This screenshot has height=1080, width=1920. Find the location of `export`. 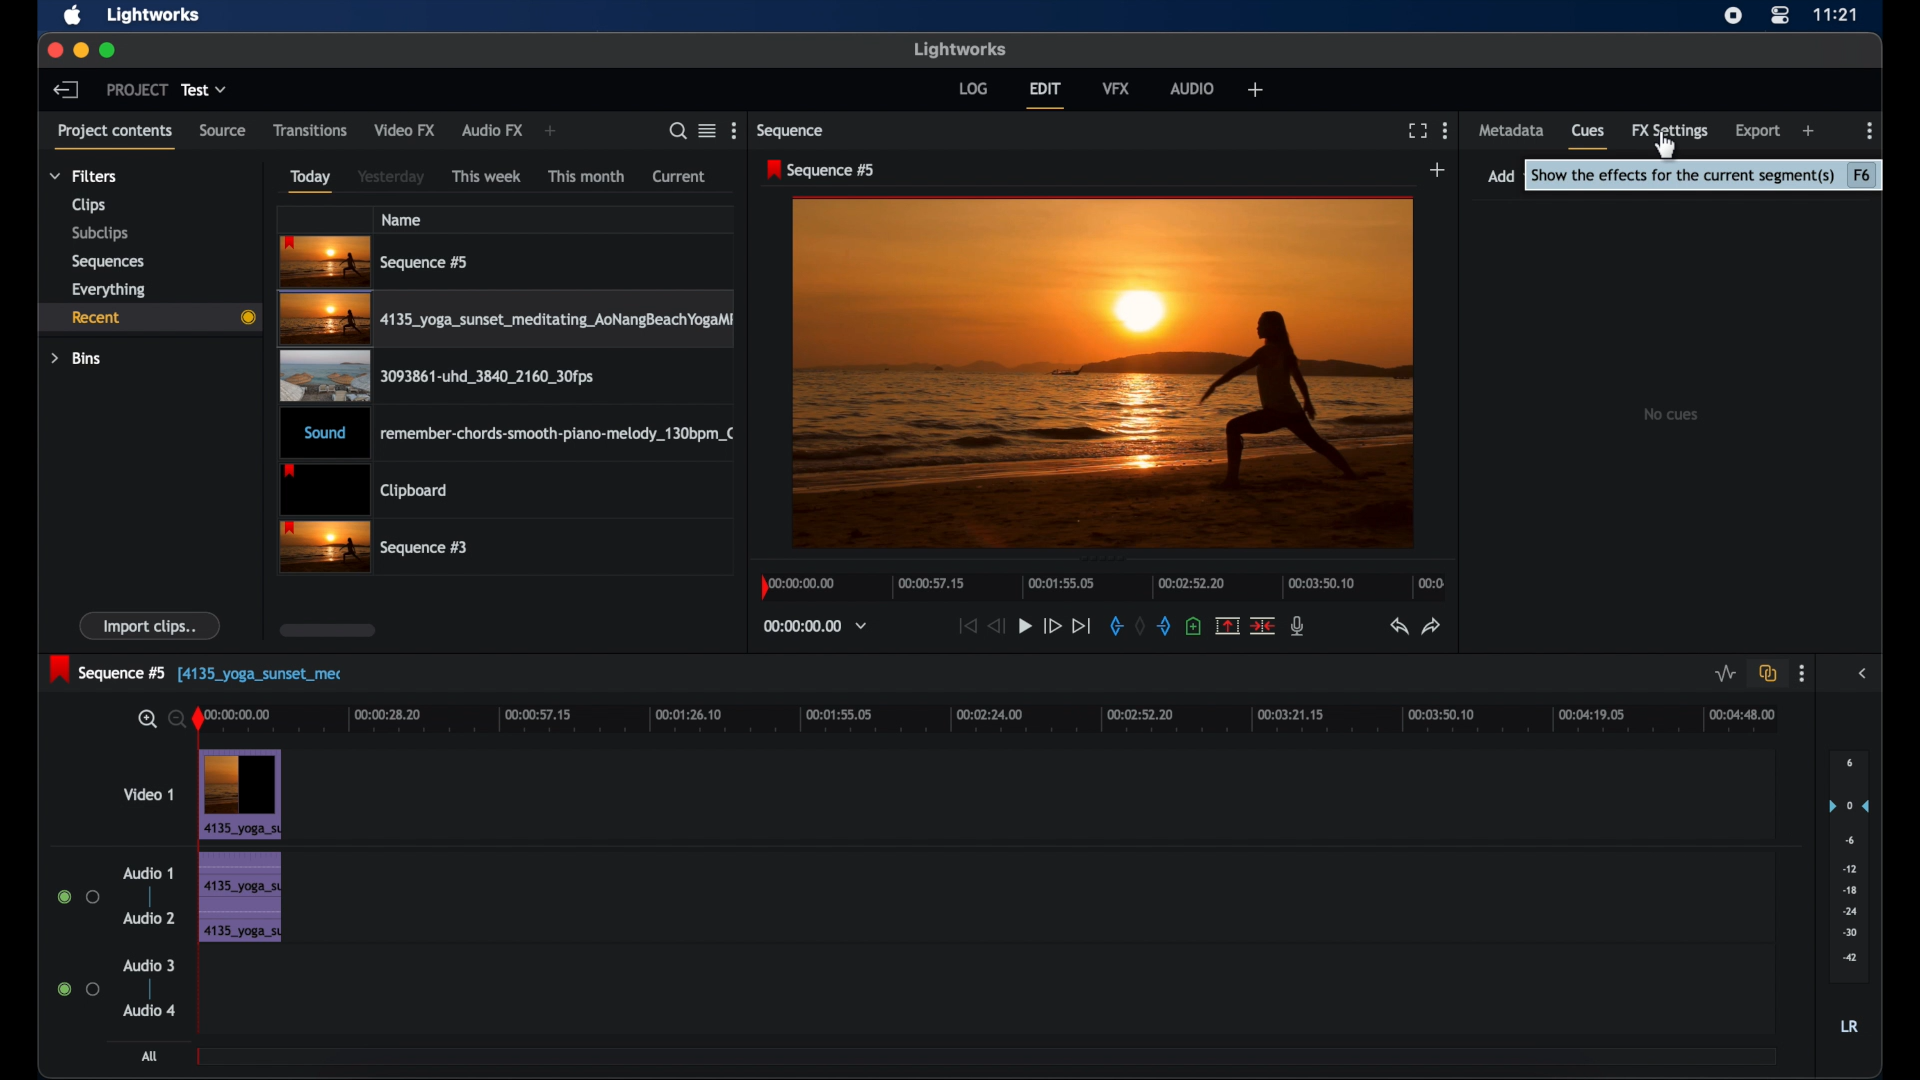

export is located at coordinates (1759, 131).